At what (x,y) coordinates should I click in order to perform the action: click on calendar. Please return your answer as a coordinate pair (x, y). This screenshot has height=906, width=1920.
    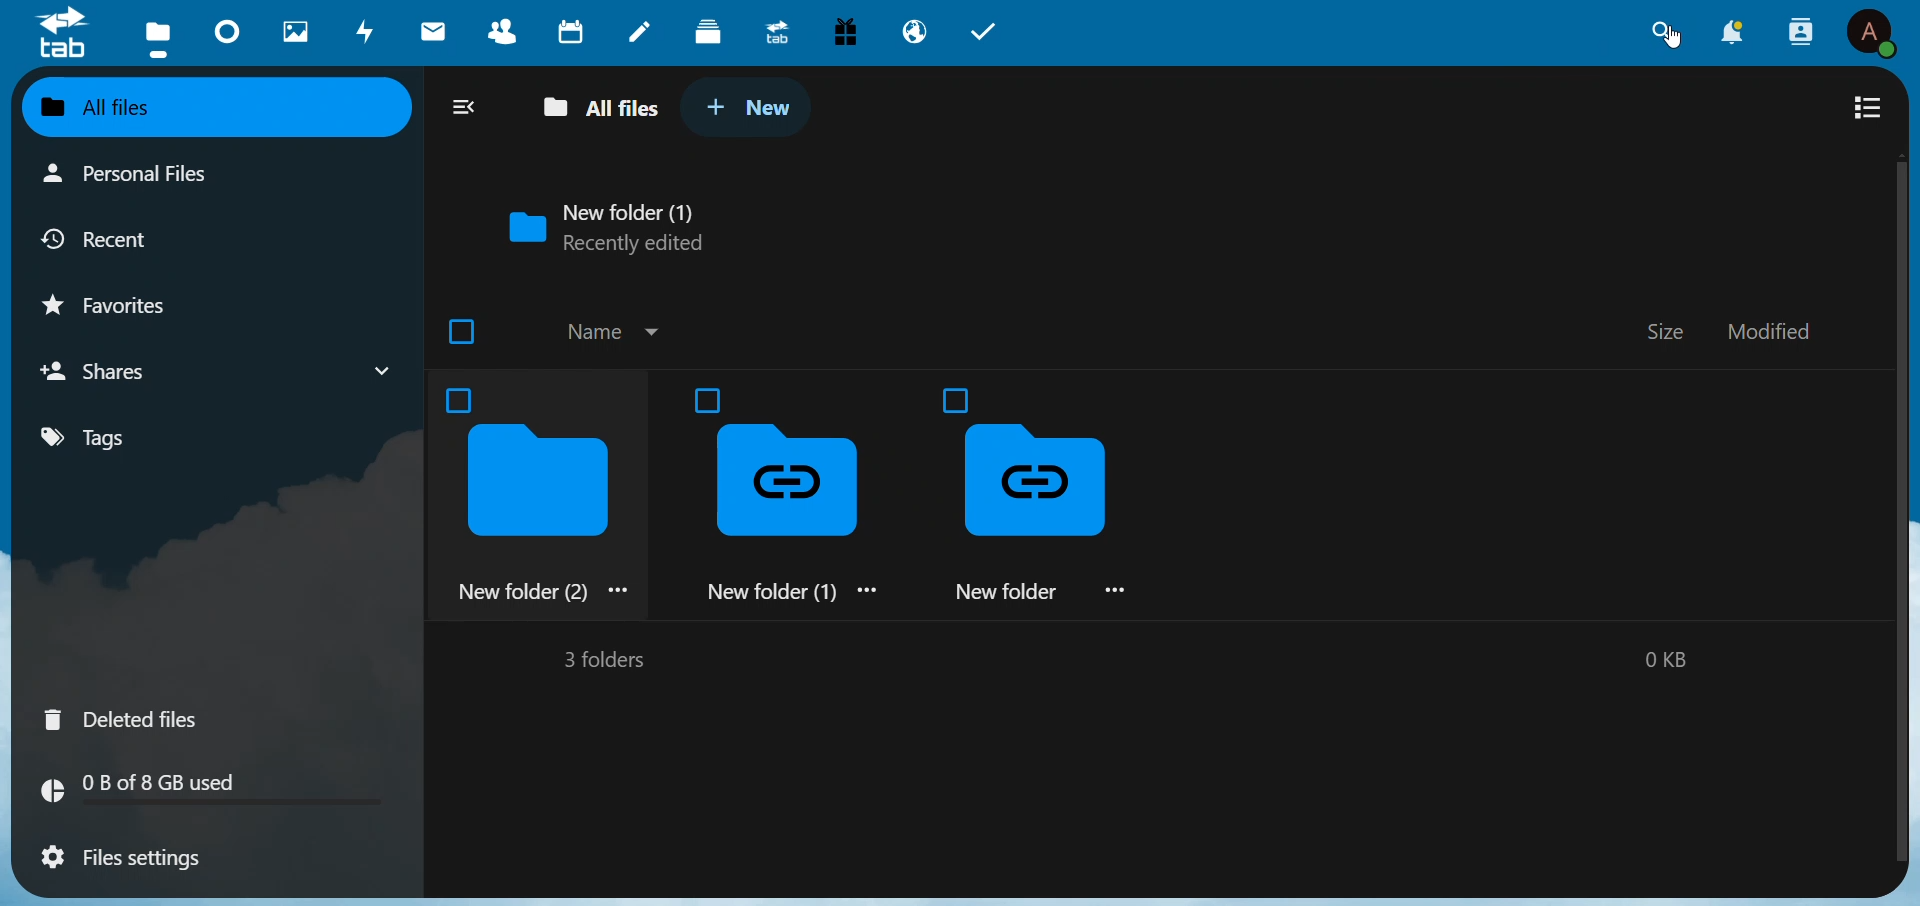
    Looking at the image, I should click on (576, 35).